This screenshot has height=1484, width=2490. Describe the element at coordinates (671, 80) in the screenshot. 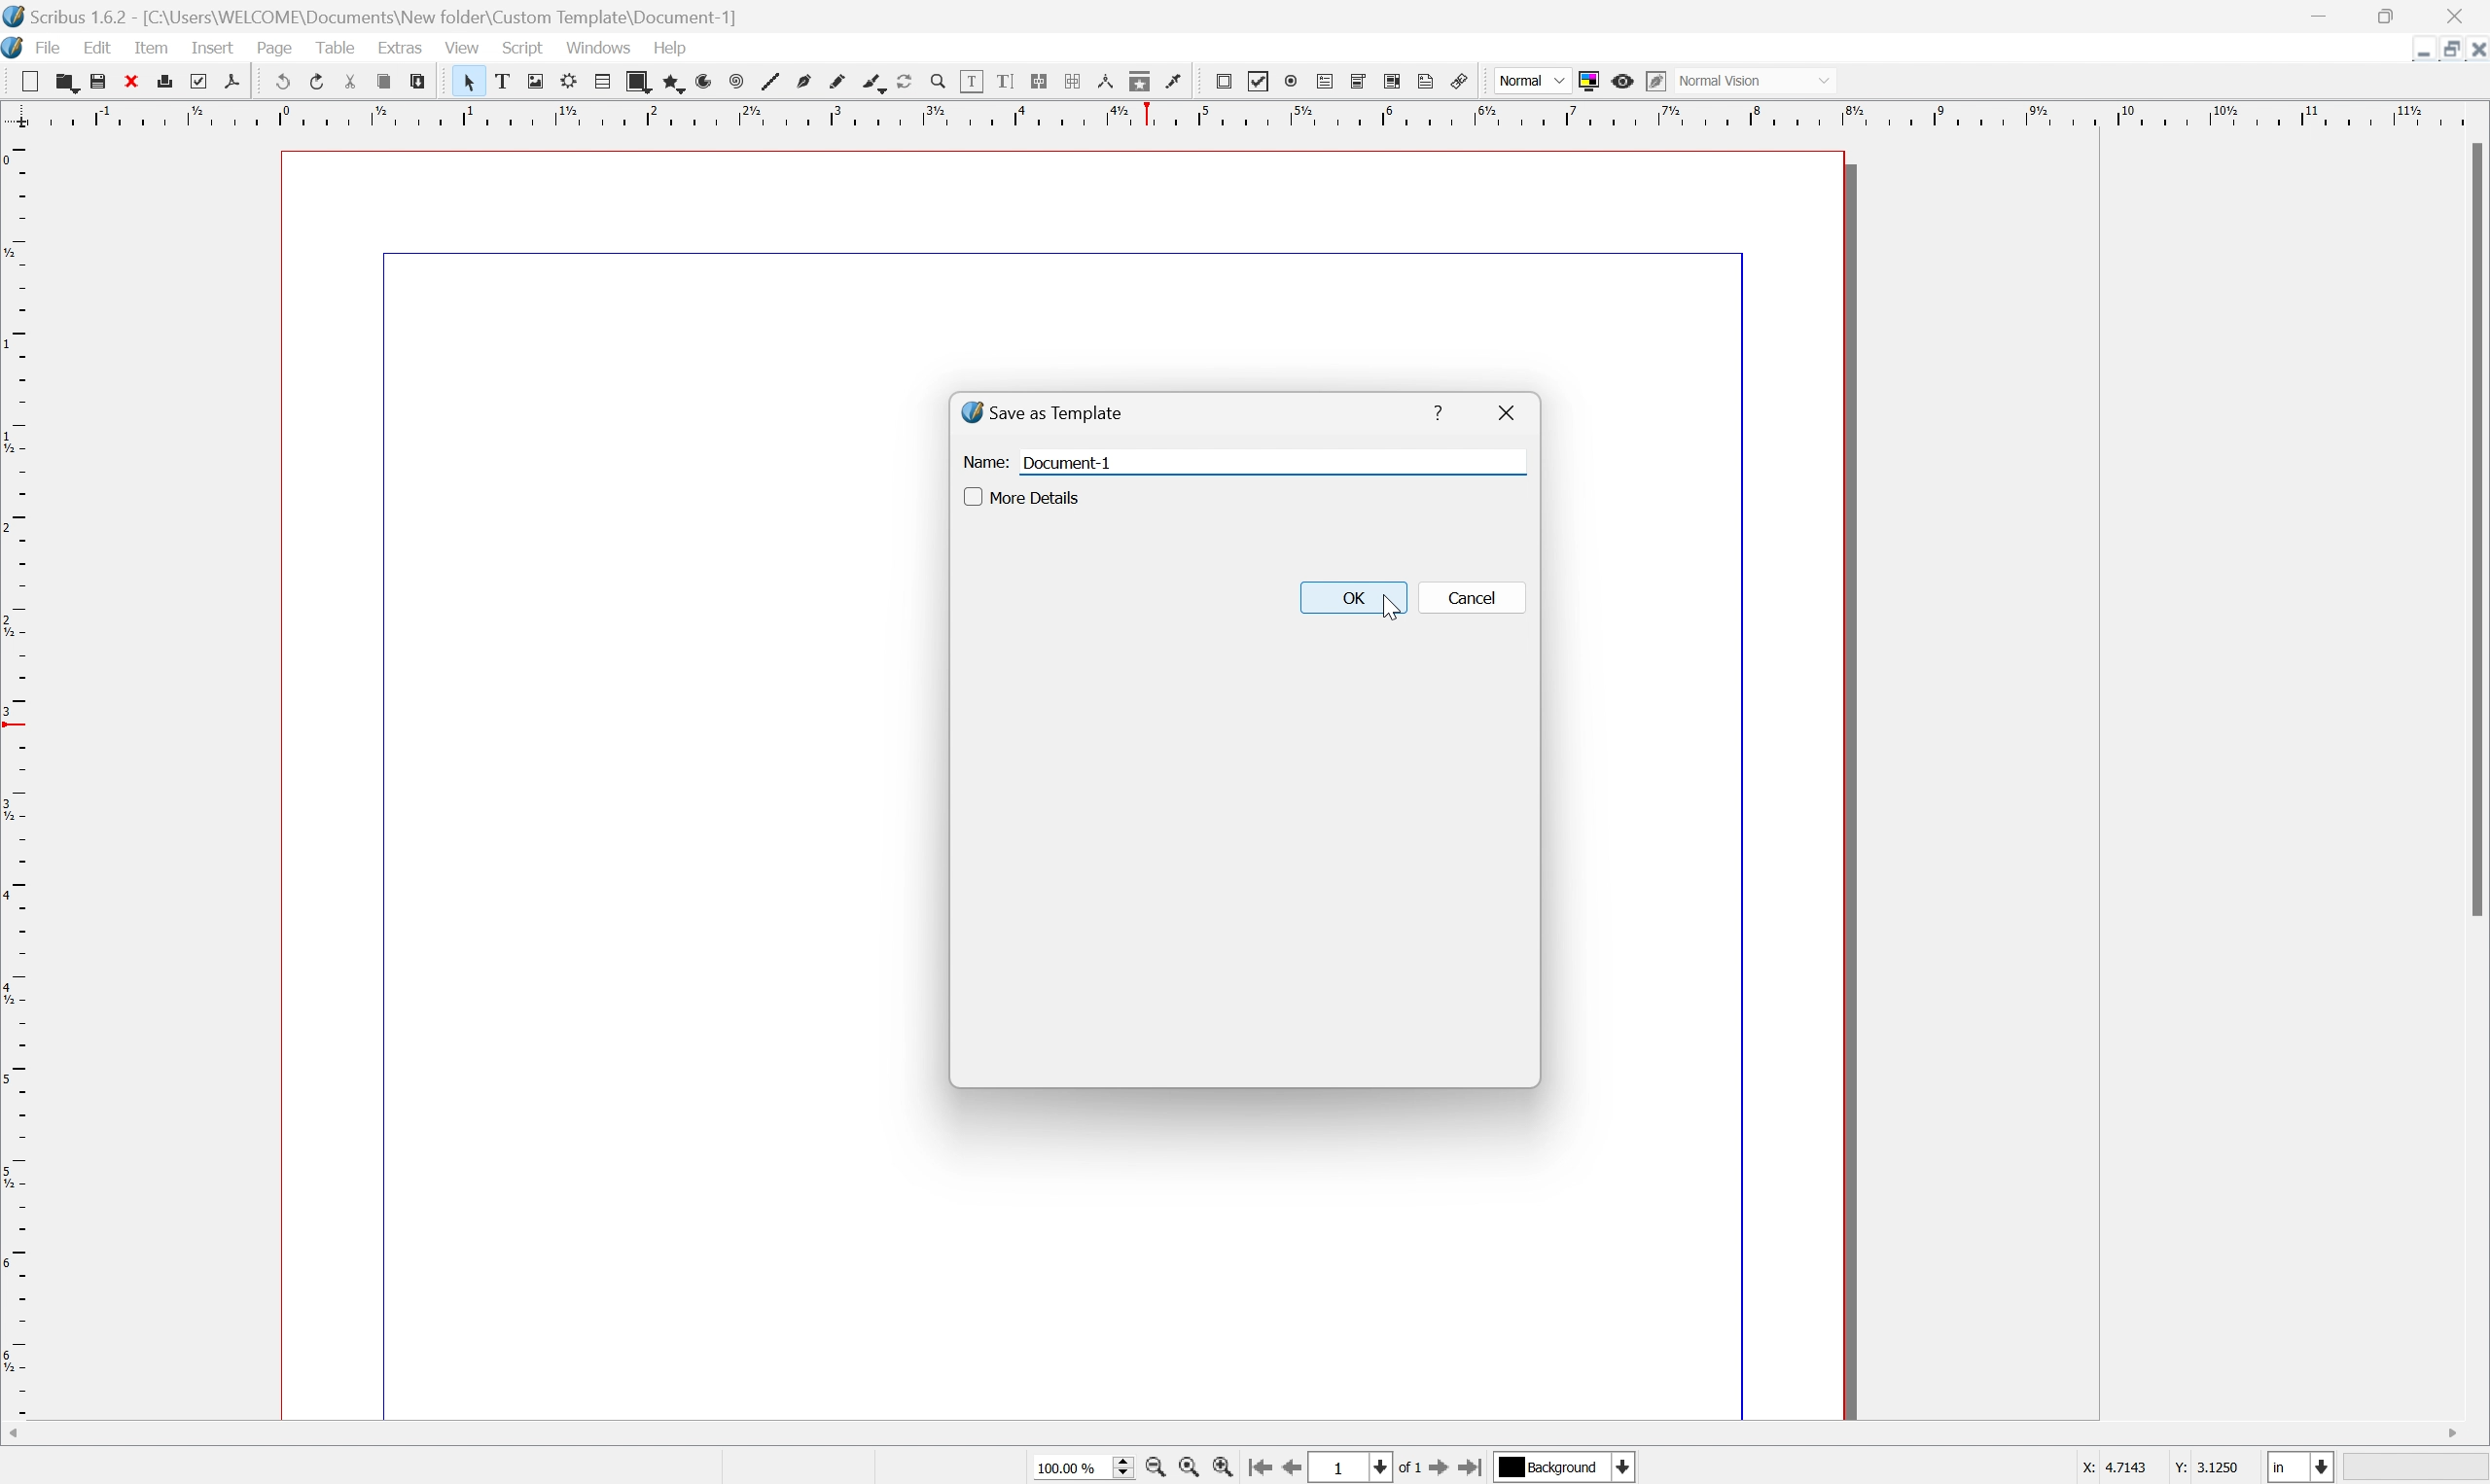

I see `polygon` at that location.